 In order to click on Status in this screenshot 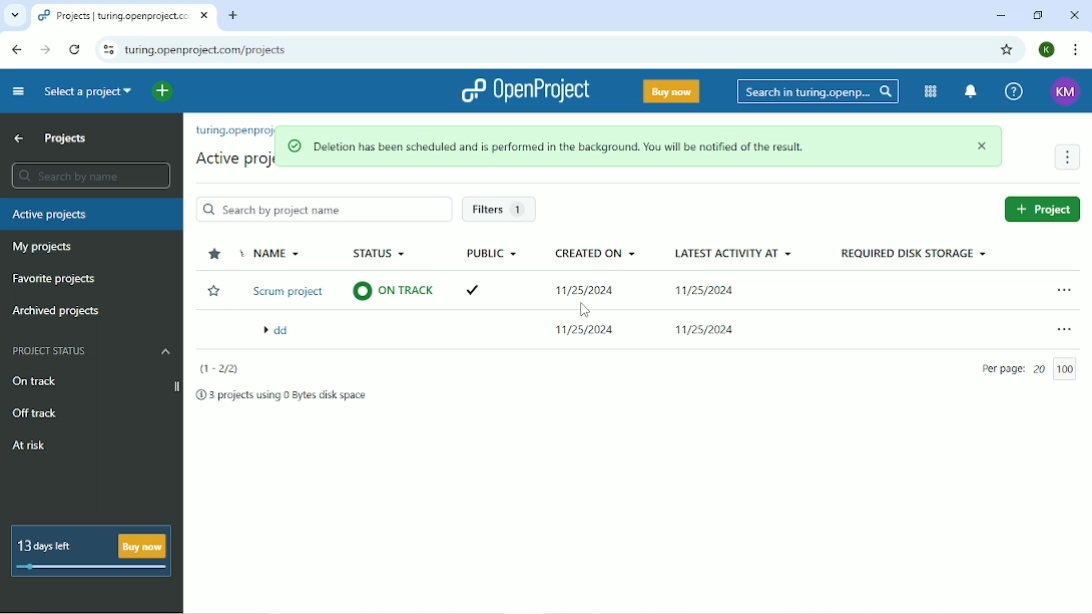, I will do `click(380, 253)`.